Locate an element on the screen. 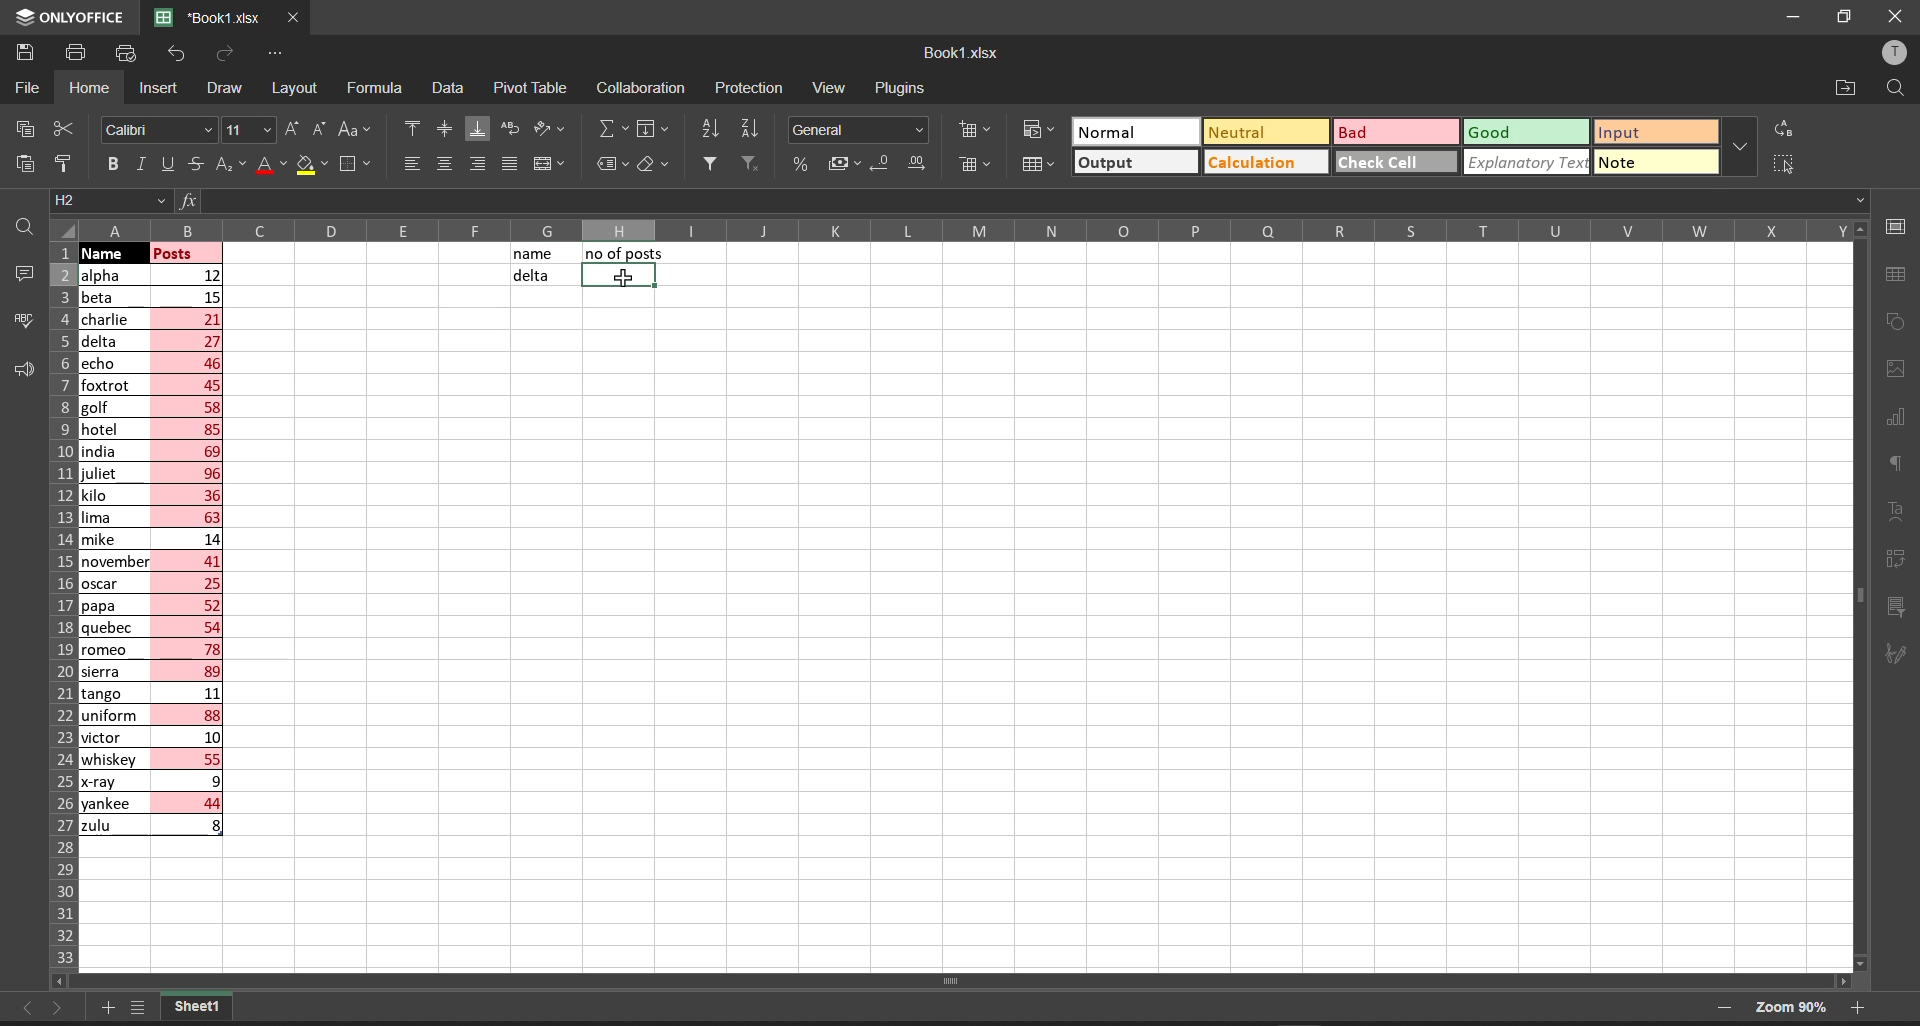 The image size is (1920, 1026). spell checking is located at coordinates (19, 320).